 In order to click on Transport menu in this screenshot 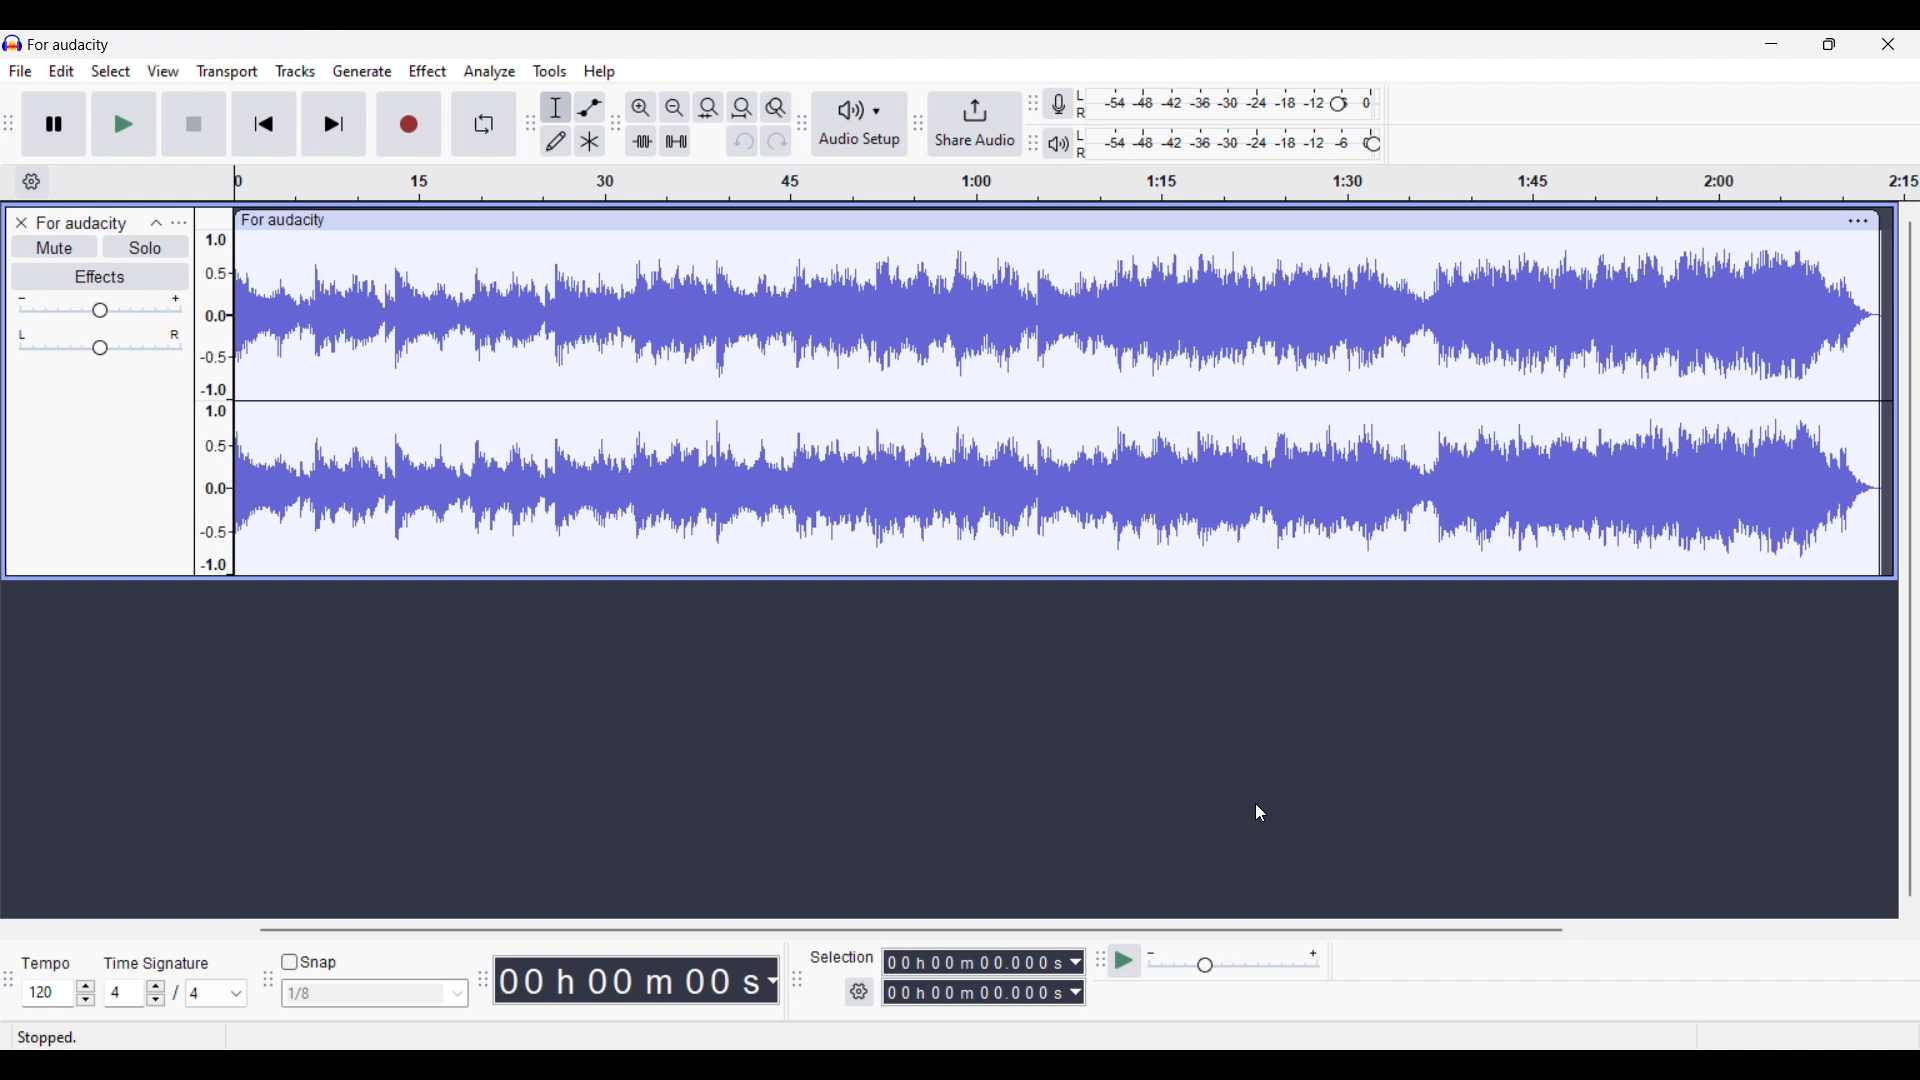, I will do `click(228, 72)`.